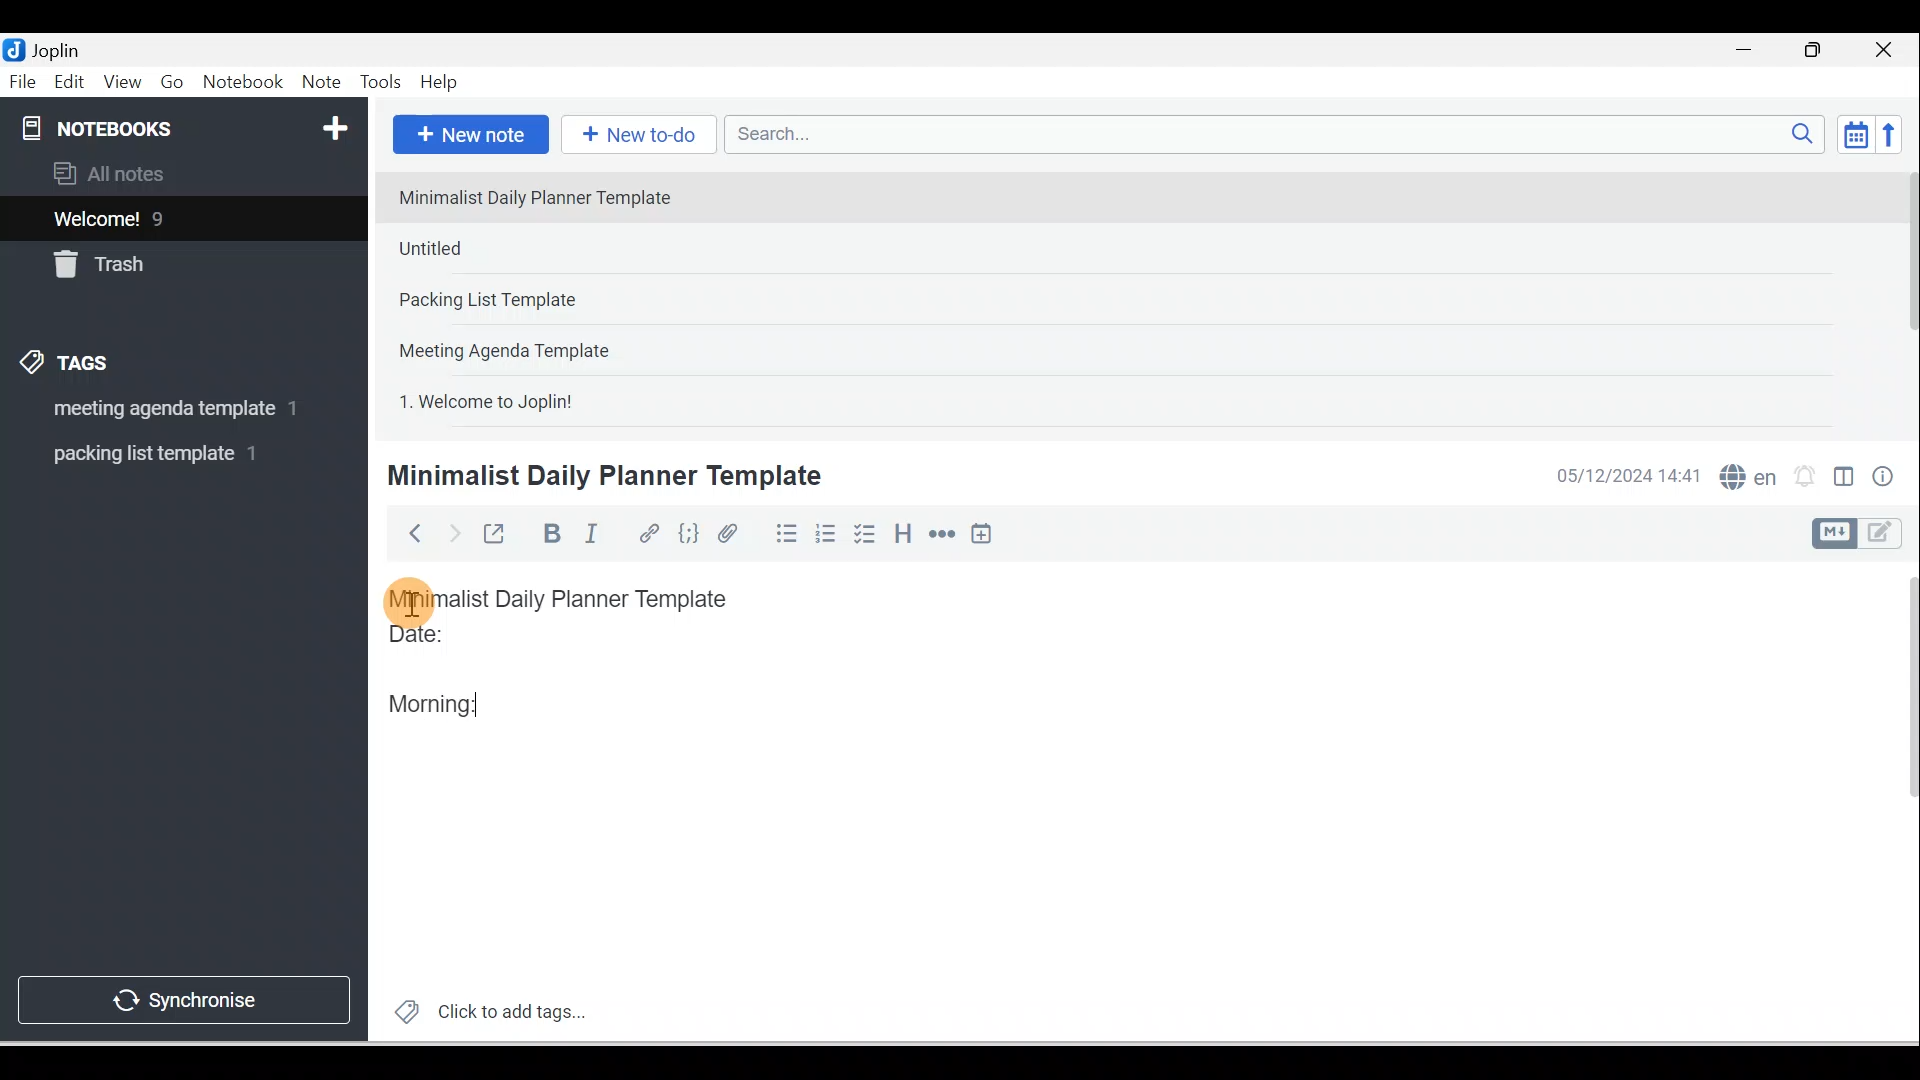  What do you see at coordinates (1855, 133) in the screenshot?
I see `Toggle sort order` at bounding box center [1855, 133].